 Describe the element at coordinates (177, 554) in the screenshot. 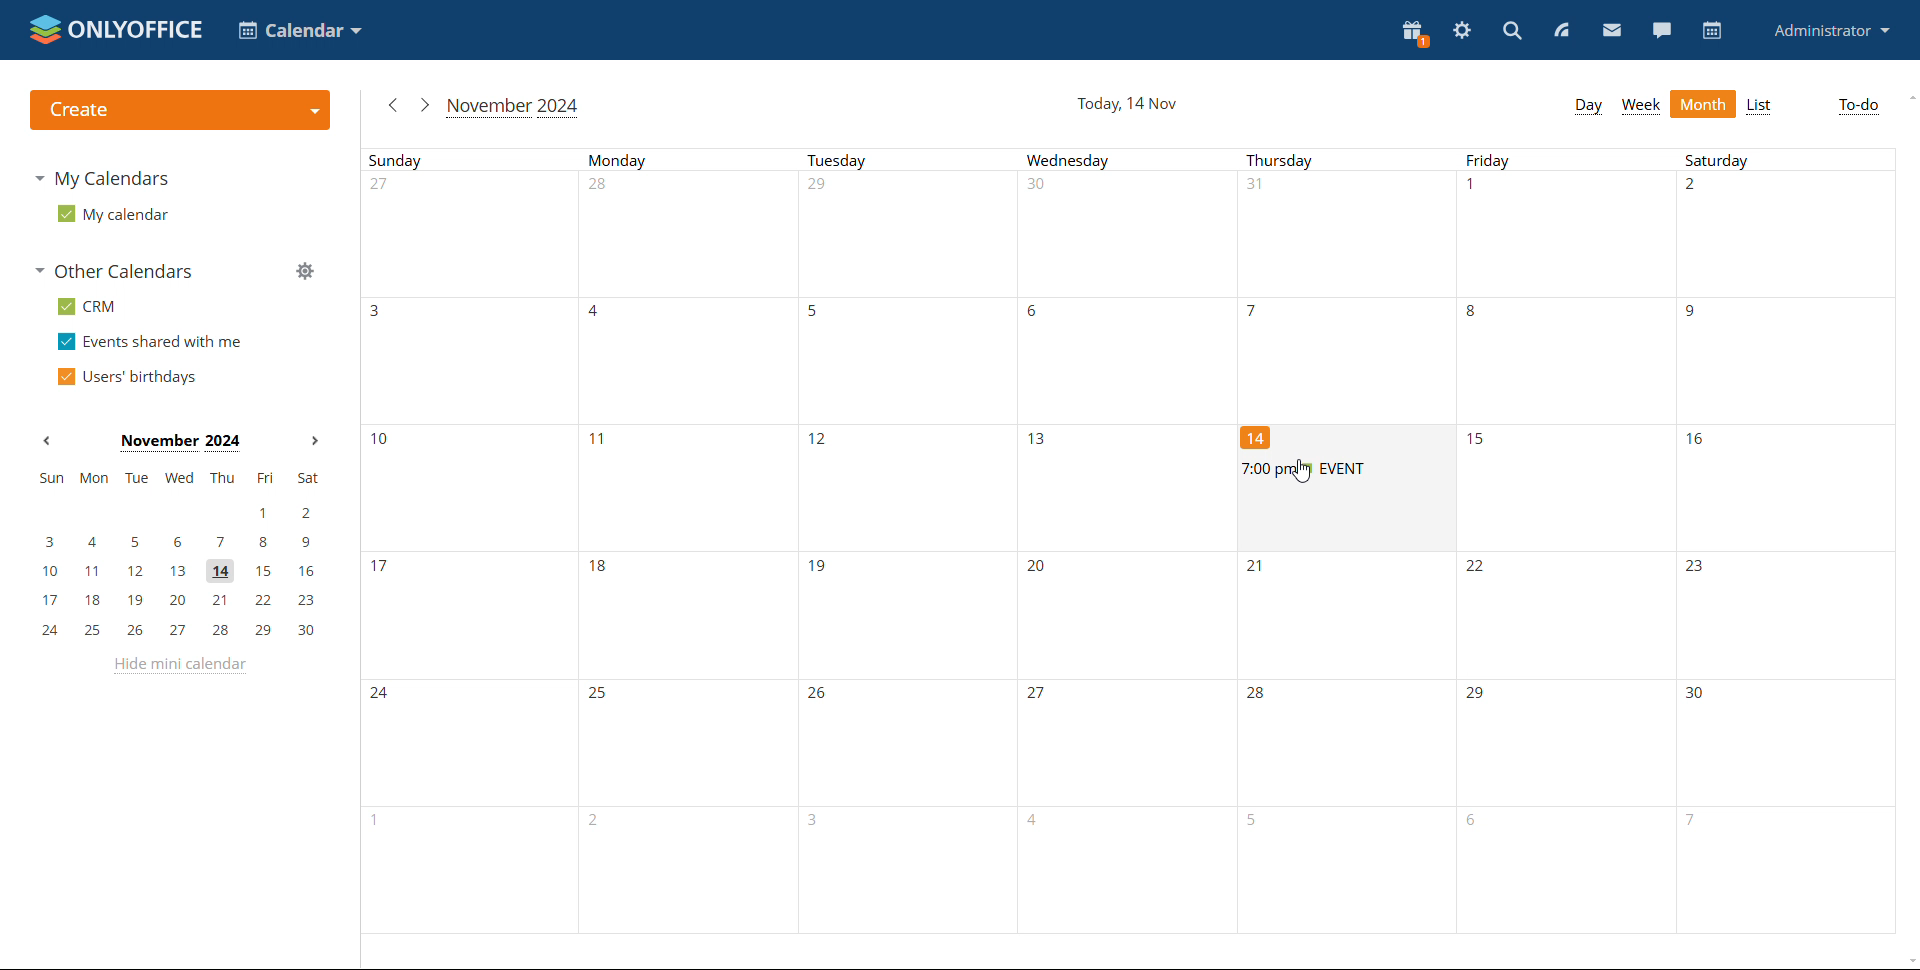

I see `mini calendar` at that location.